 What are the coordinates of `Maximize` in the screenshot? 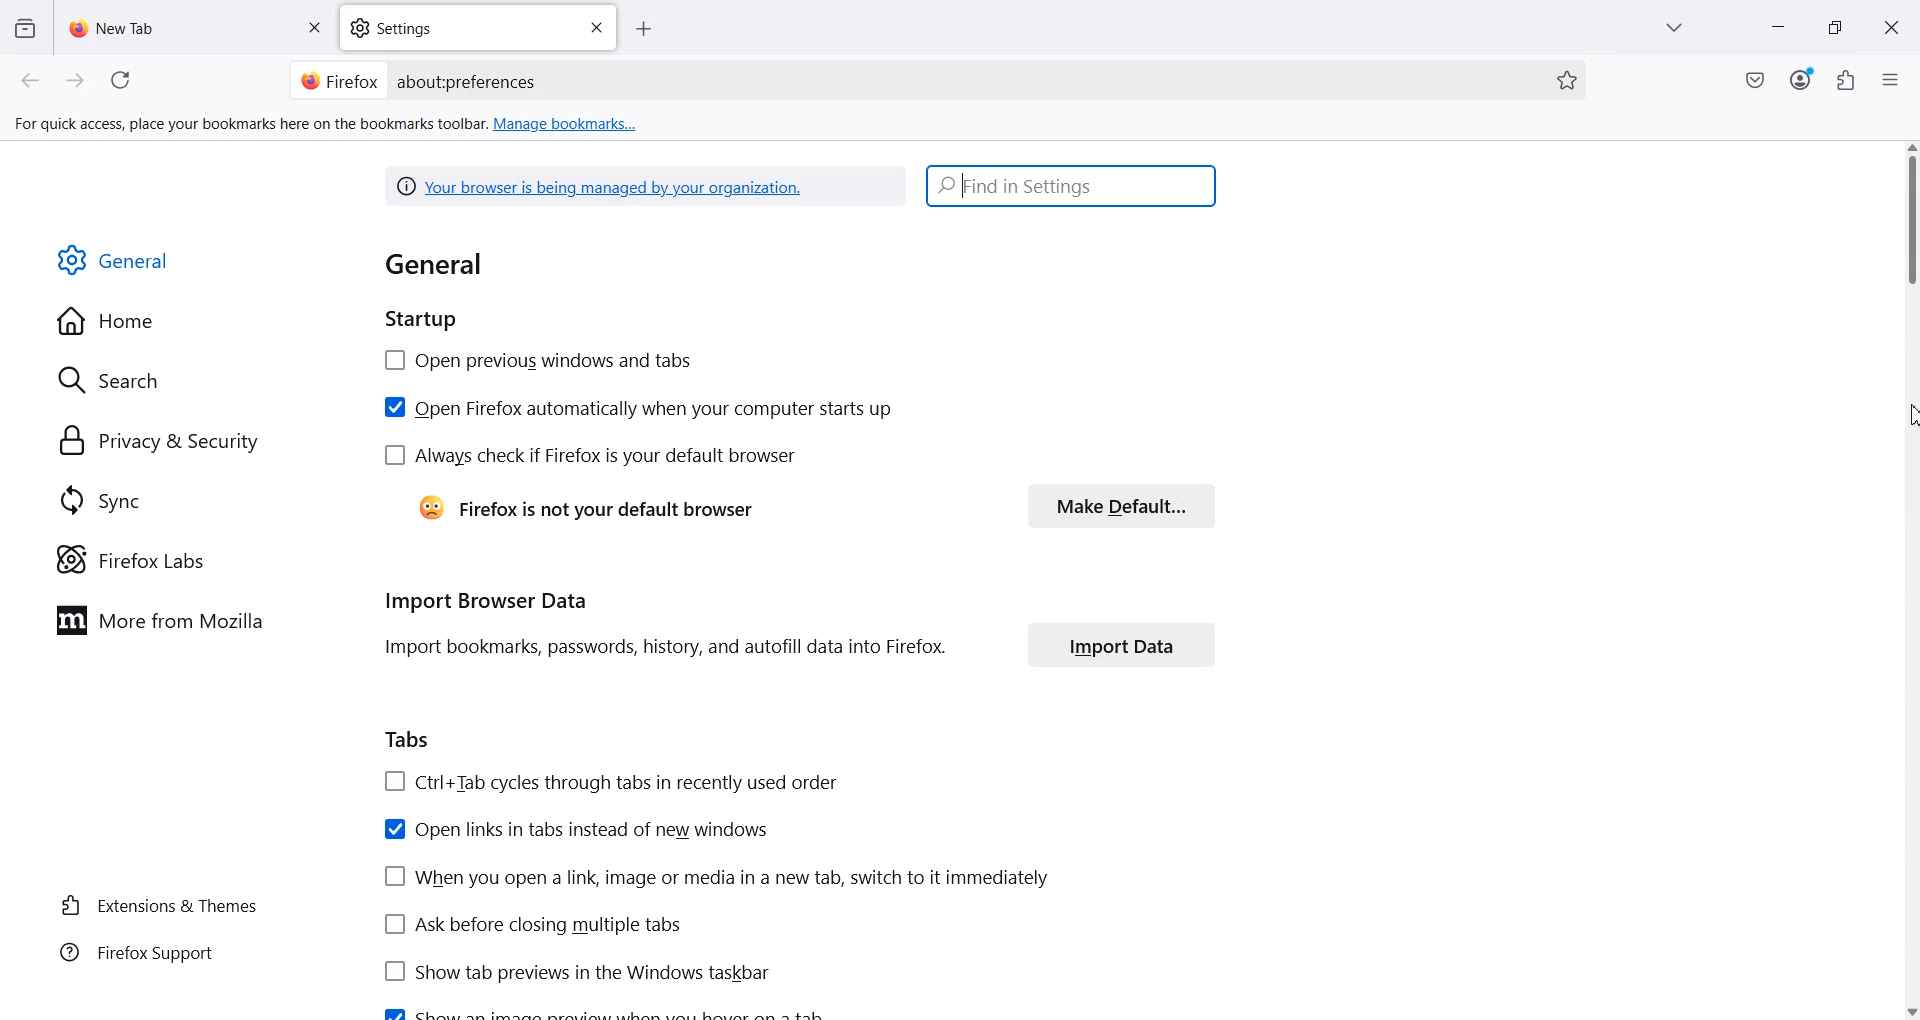 It's located at (1835, 28).